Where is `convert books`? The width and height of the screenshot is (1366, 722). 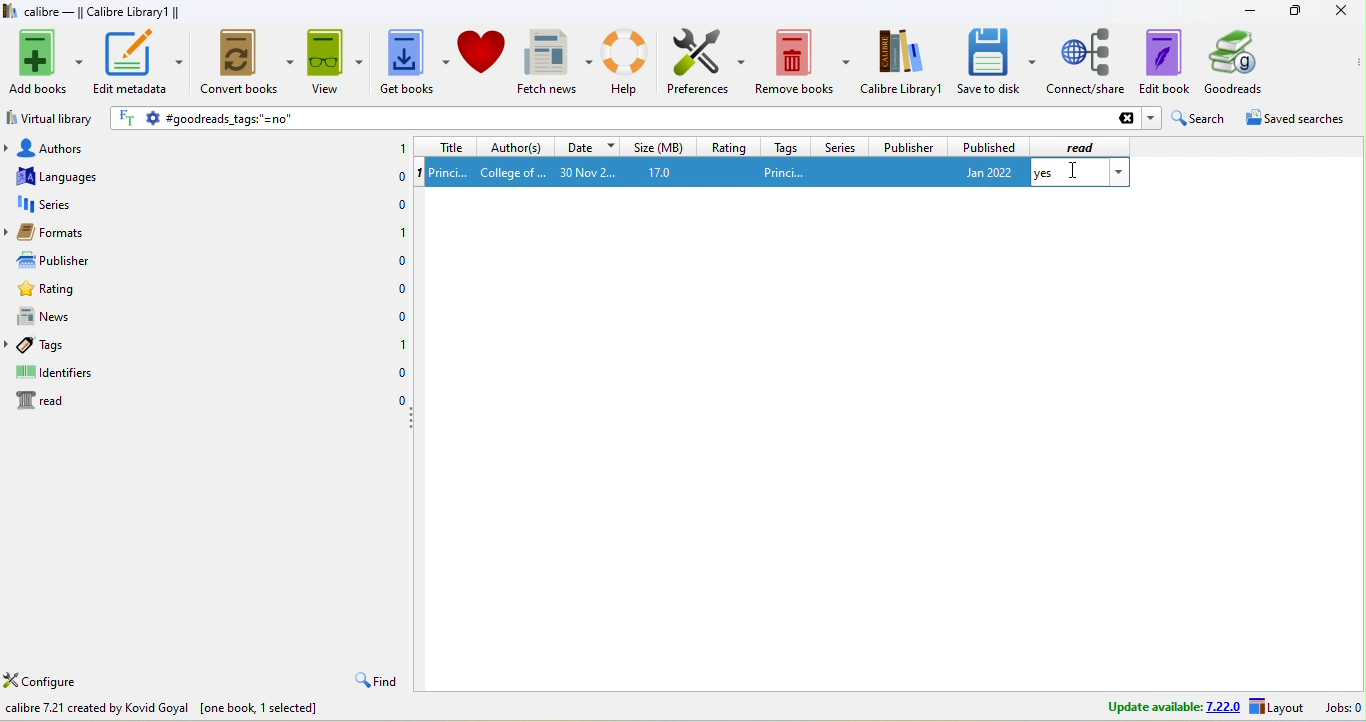 convert books is located at coordinates (248, 63).